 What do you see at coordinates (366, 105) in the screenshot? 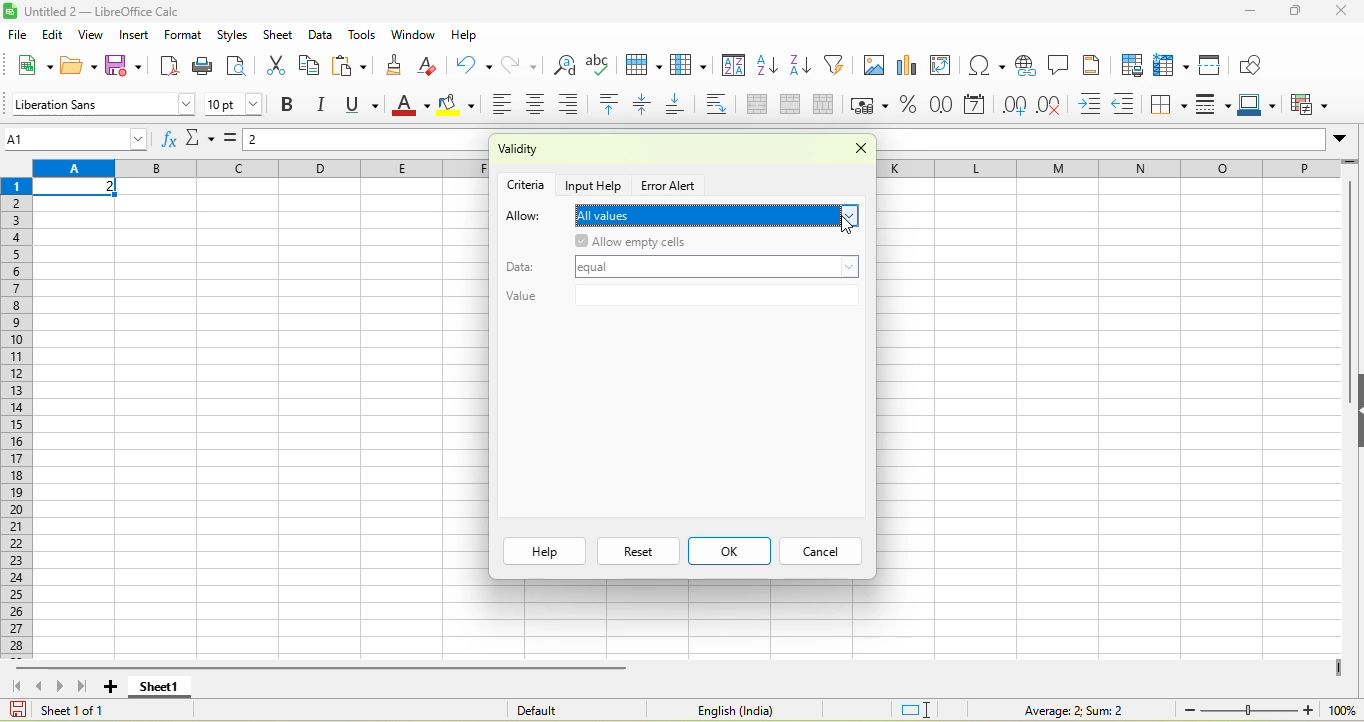
I see `underline` at bounding box center [366, 105].